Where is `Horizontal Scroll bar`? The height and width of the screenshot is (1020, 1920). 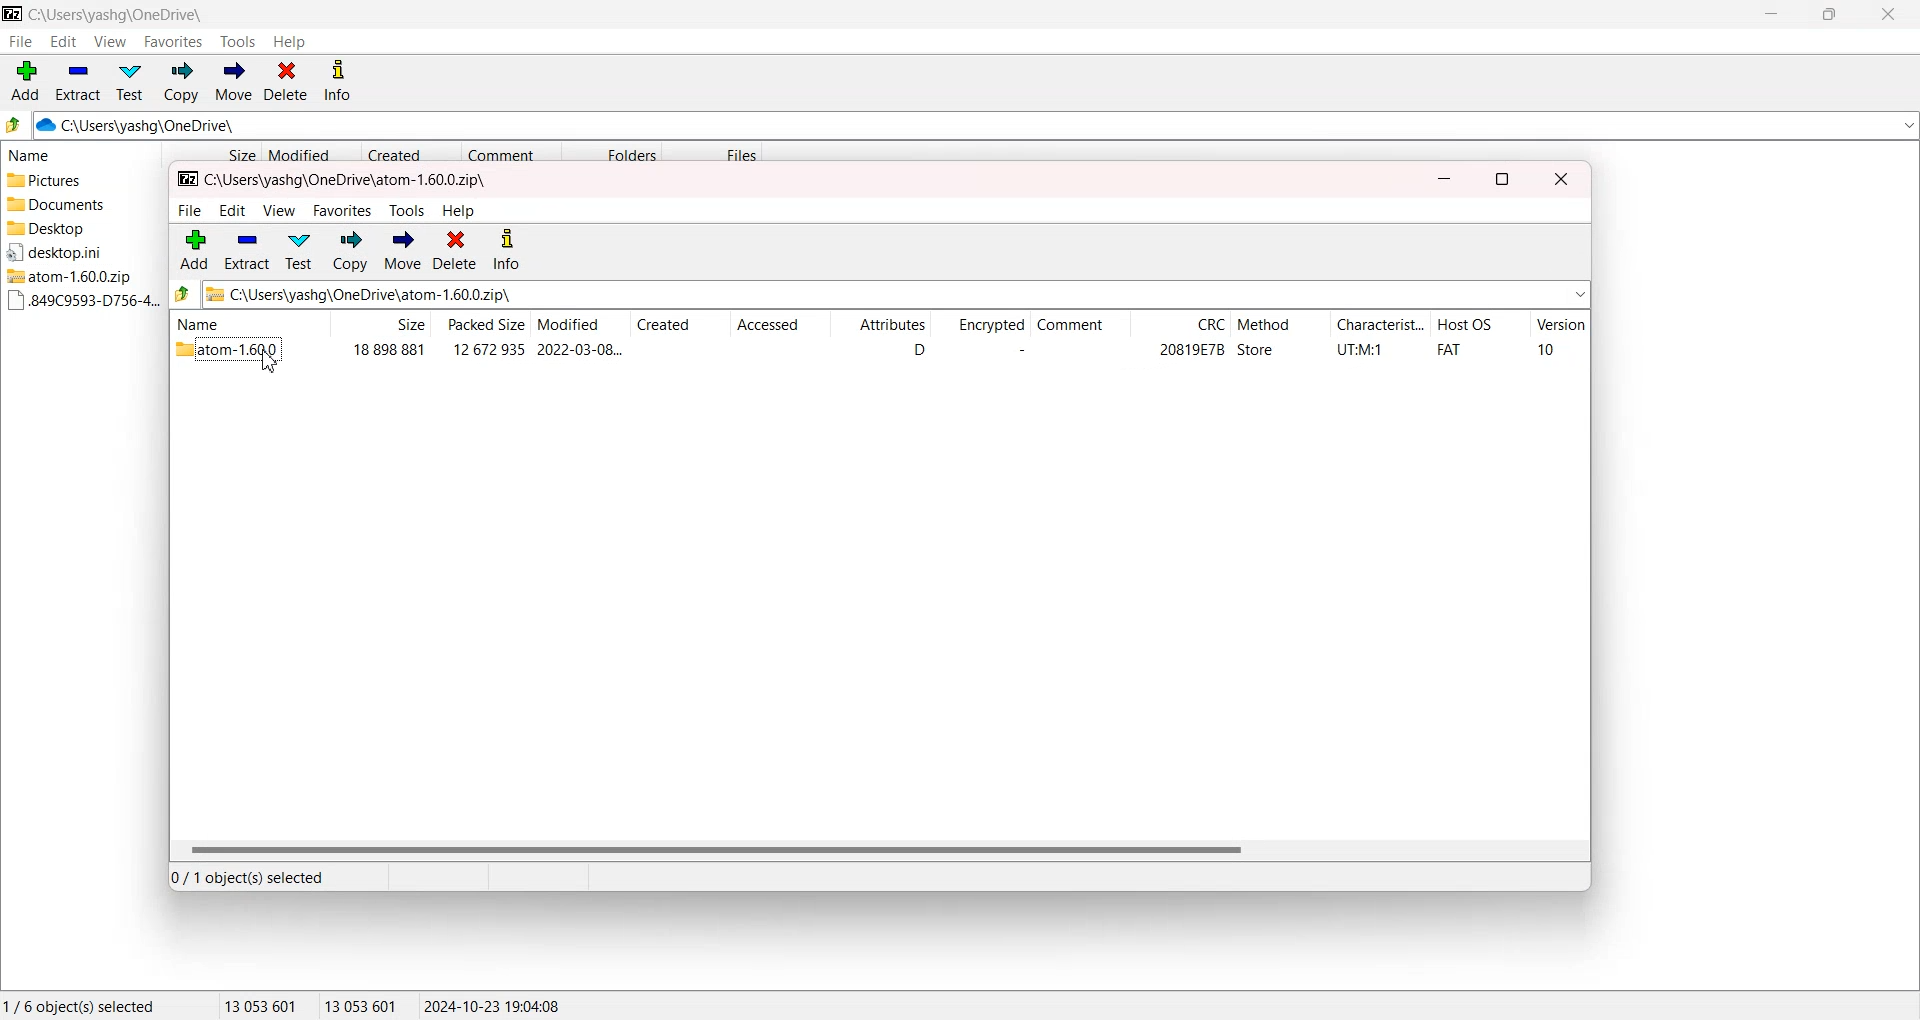 Horizontal Scroll bar is located at coordinates (878, 849).